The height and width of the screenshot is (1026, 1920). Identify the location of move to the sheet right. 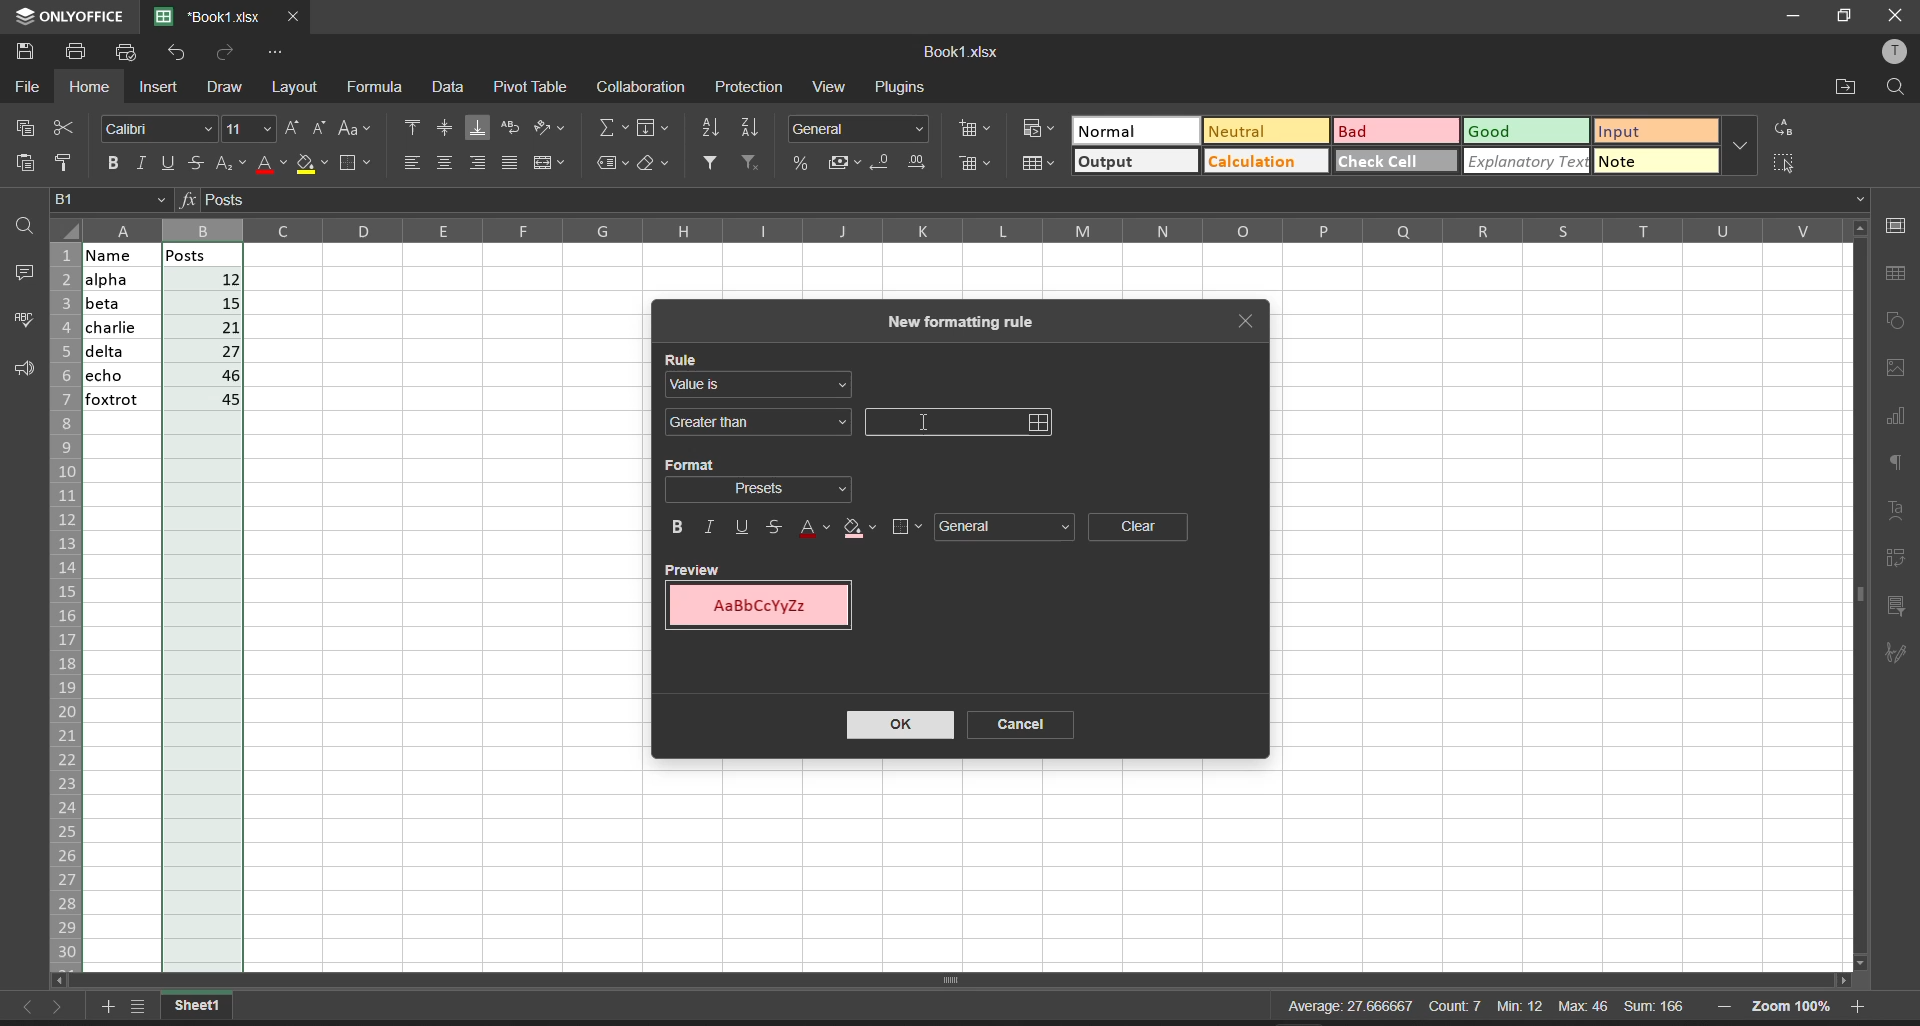
(58, 1005).